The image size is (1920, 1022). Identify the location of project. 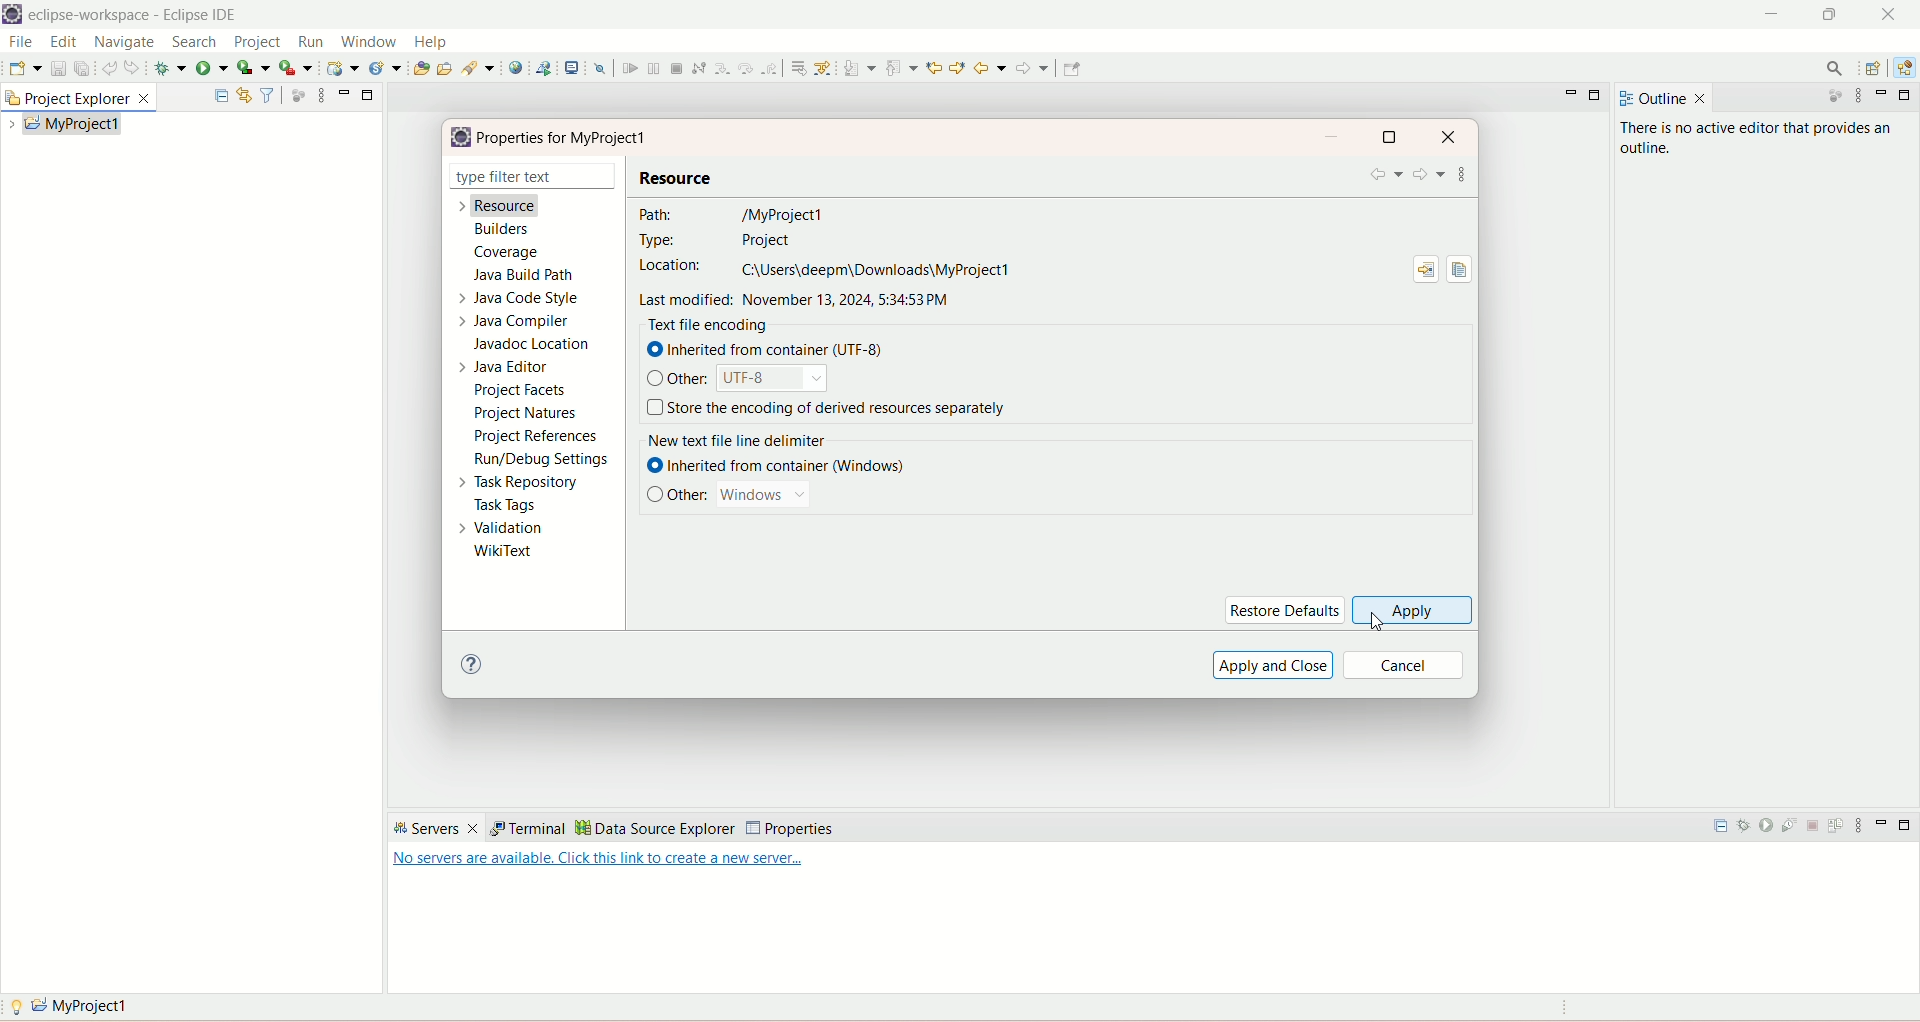
(259, 42).